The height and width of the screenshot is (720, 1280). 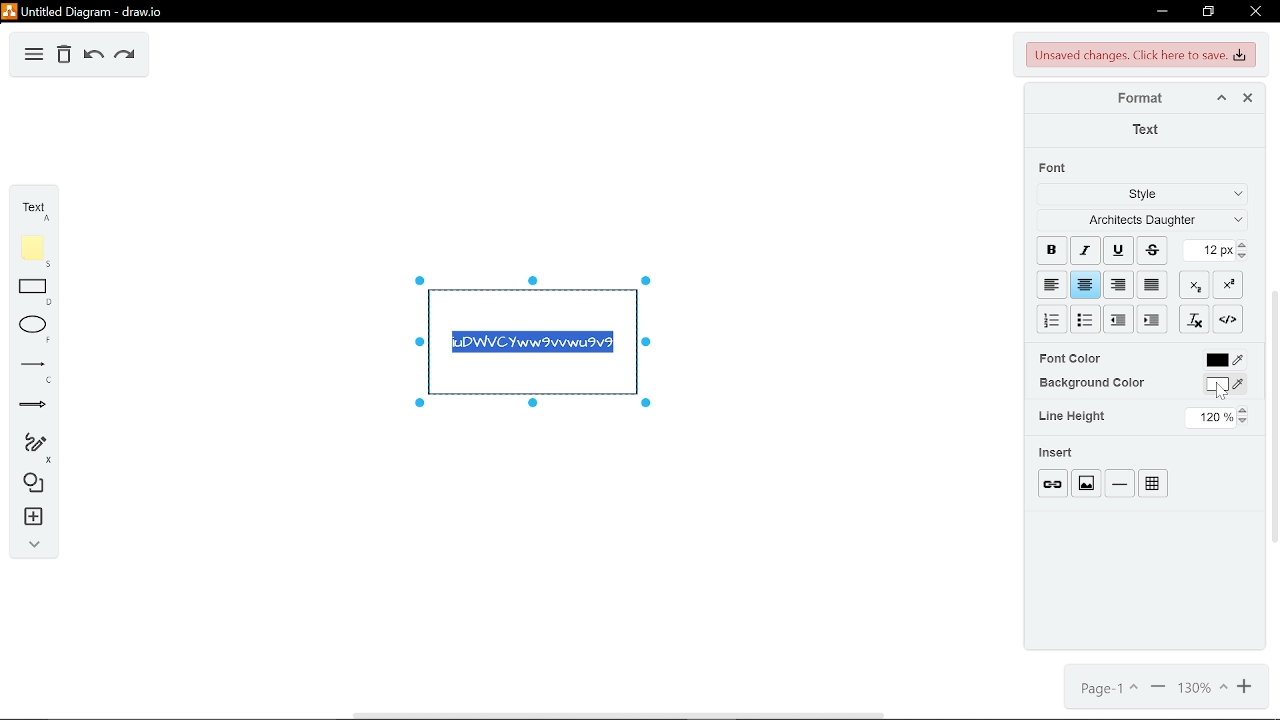 I want to click on align center, so click(x=1086, y=284).